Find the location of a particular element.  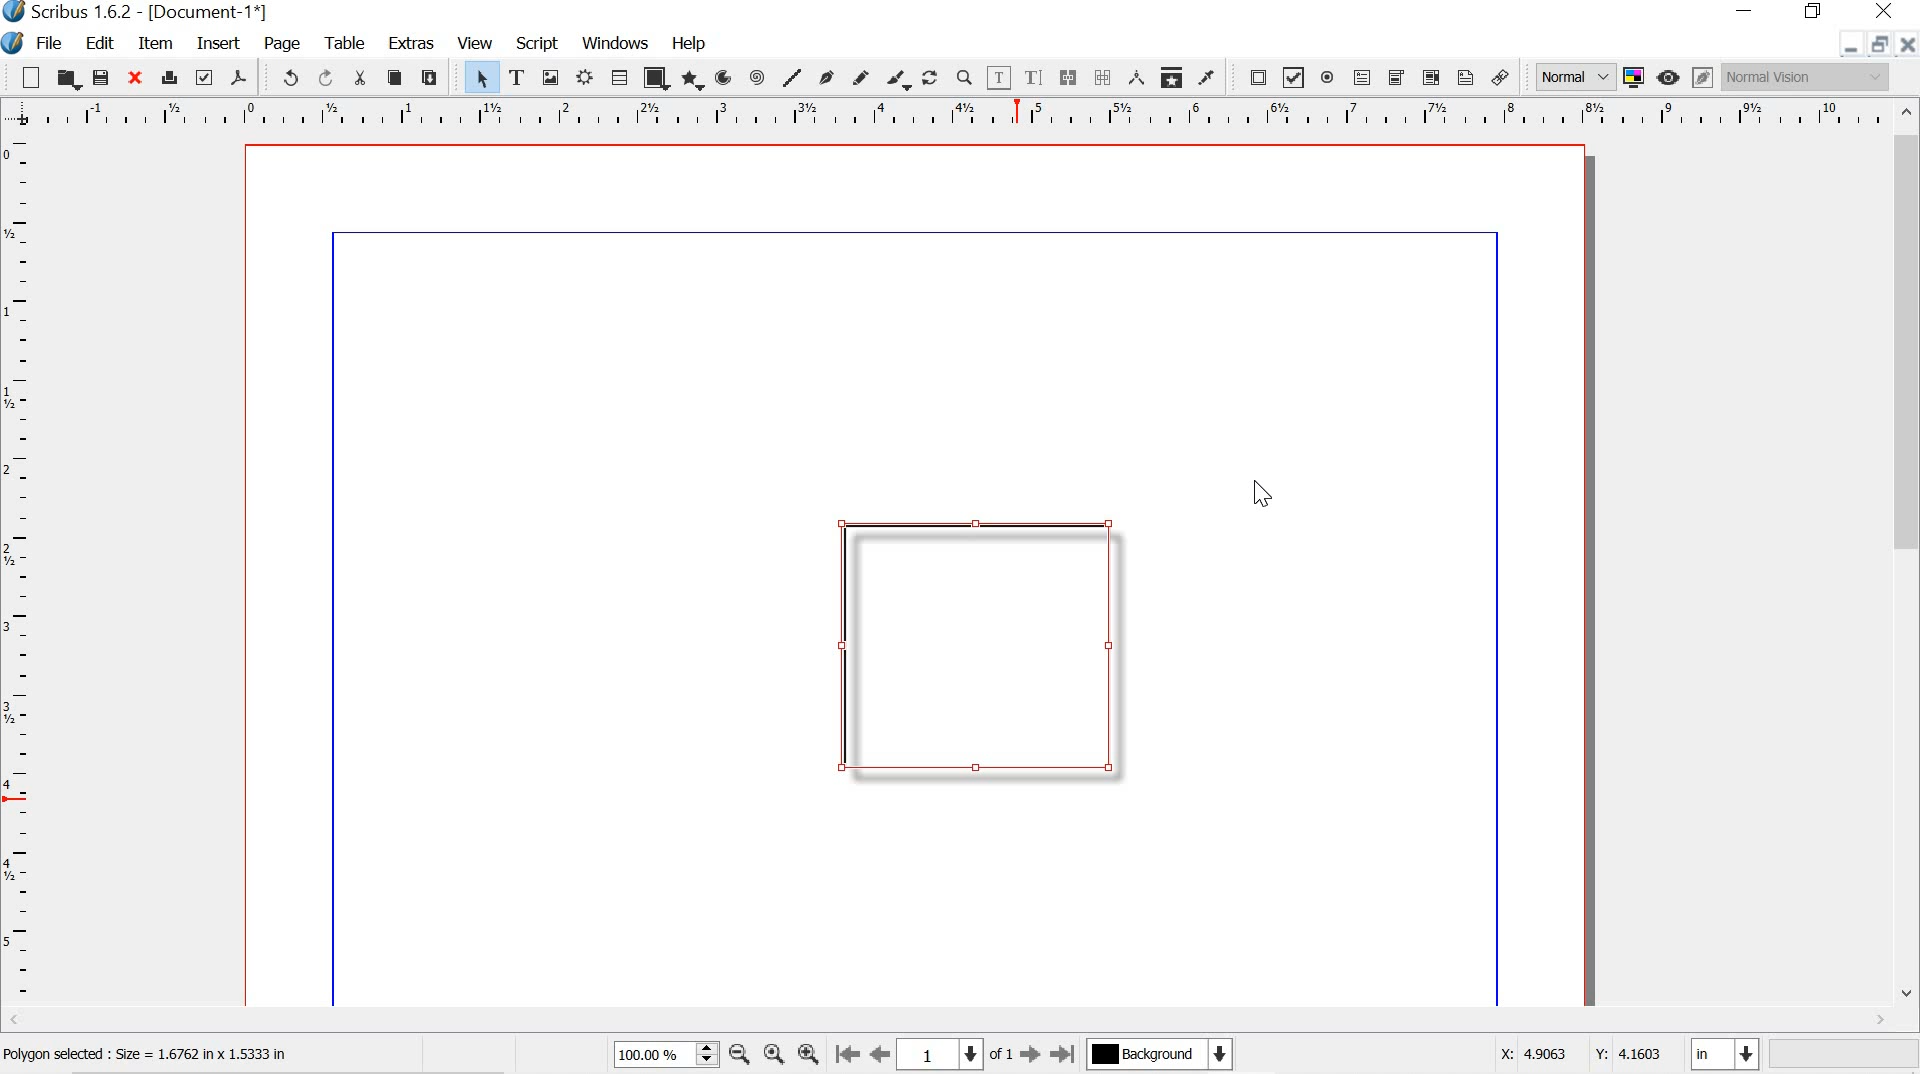

text frame is located at coordinates (517, 77).